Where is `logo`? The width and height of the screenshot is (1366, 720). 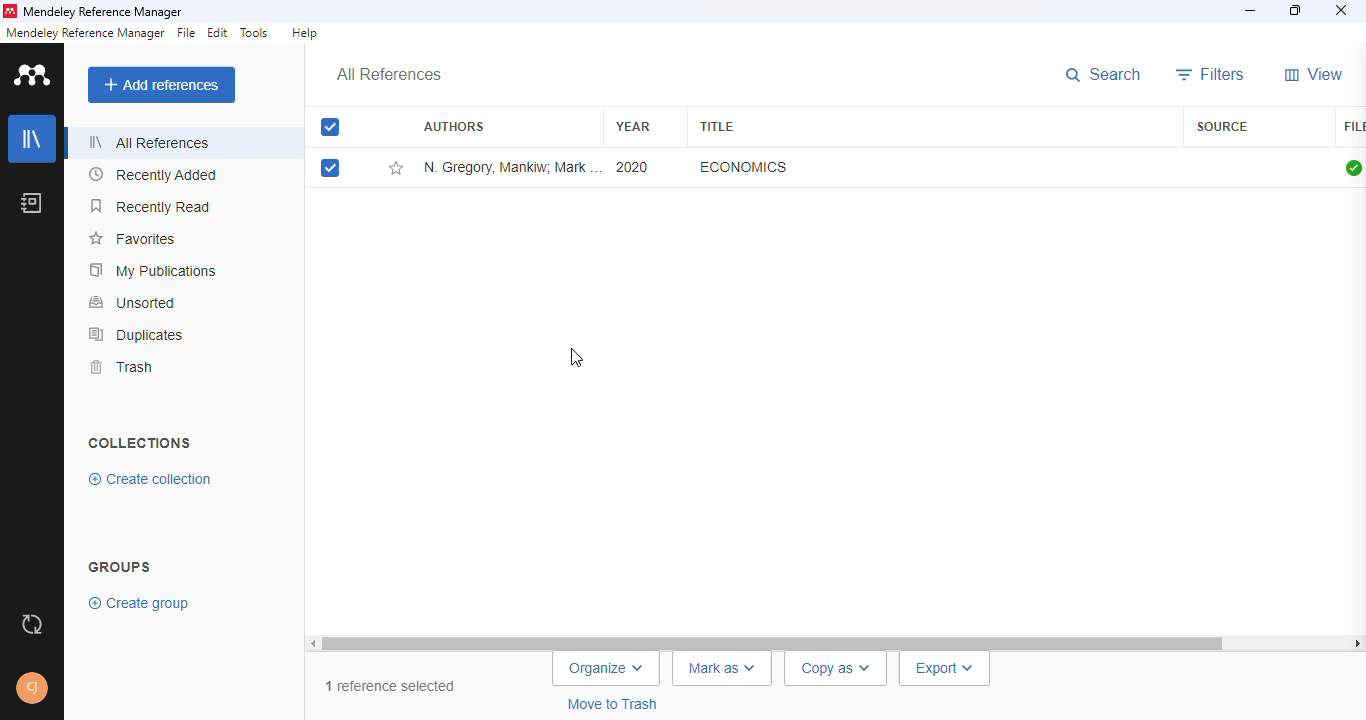
logo is located at coordinates (32, 74).